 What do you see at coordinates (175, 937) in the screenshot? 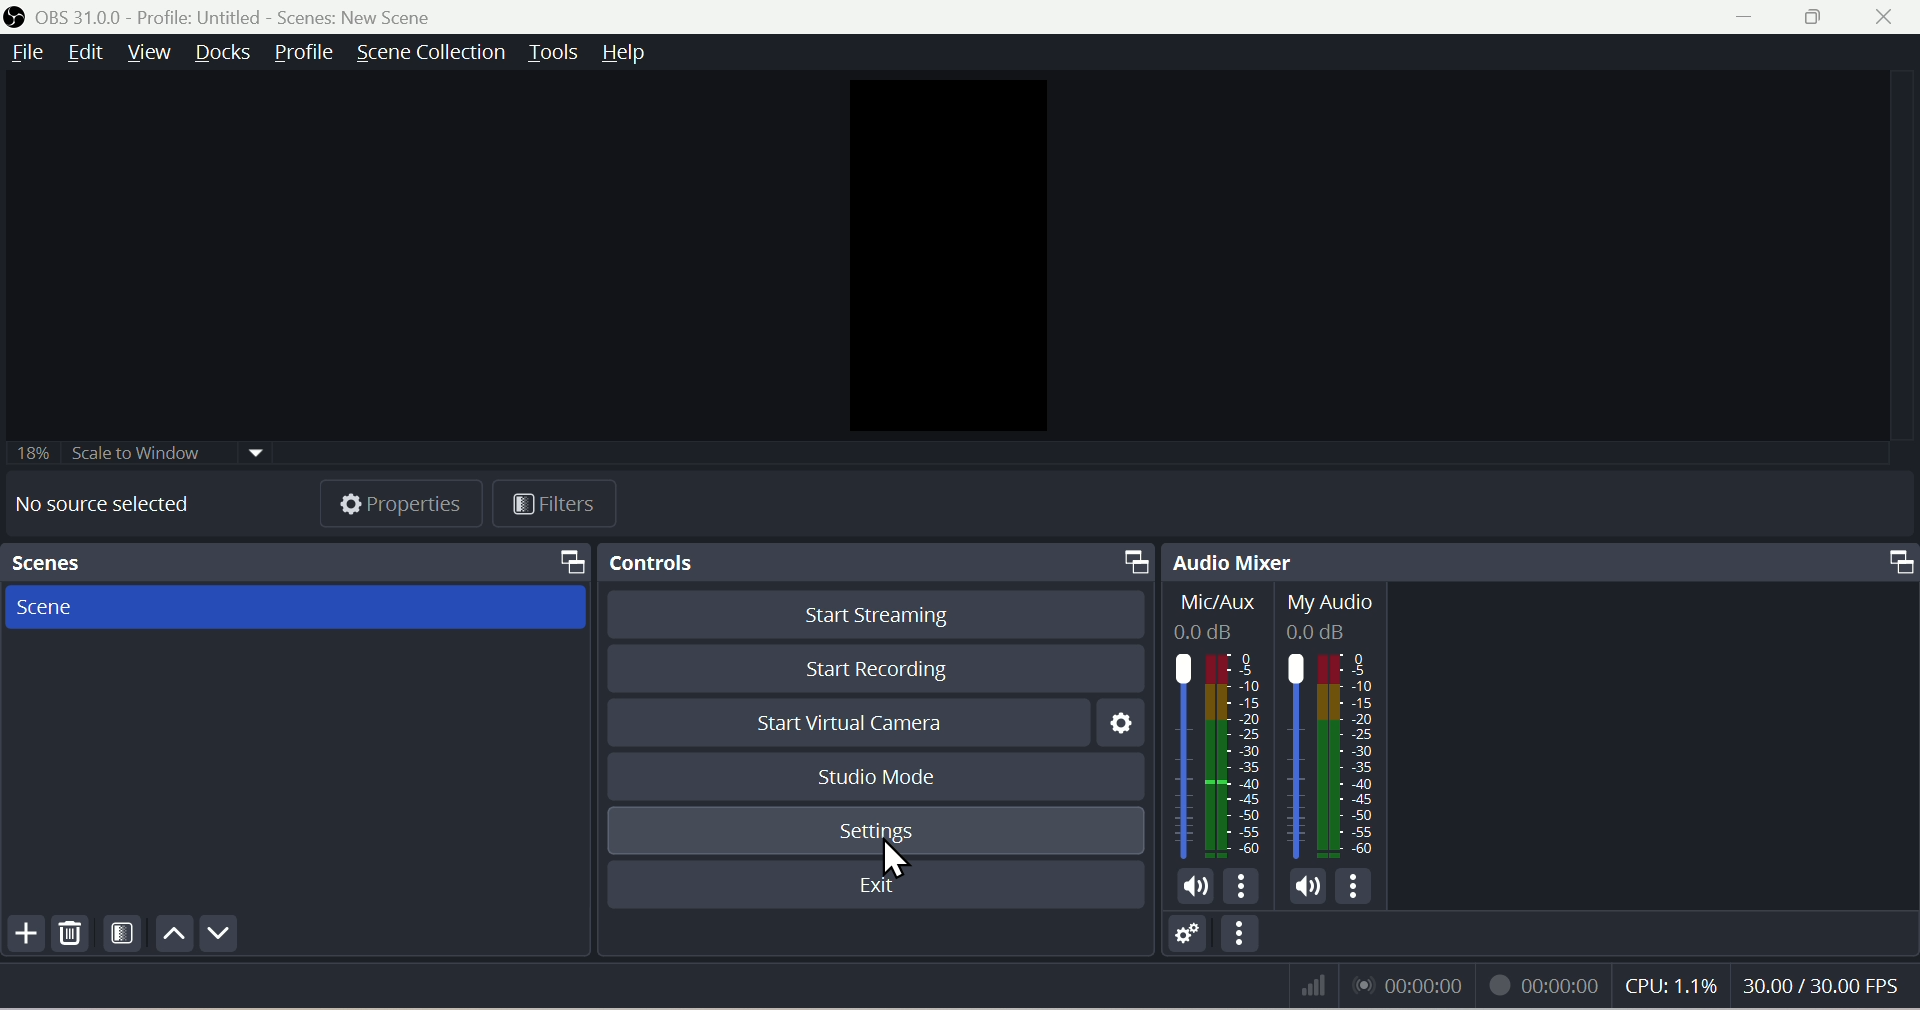
I see `Up` at bounding box center [175, 937].